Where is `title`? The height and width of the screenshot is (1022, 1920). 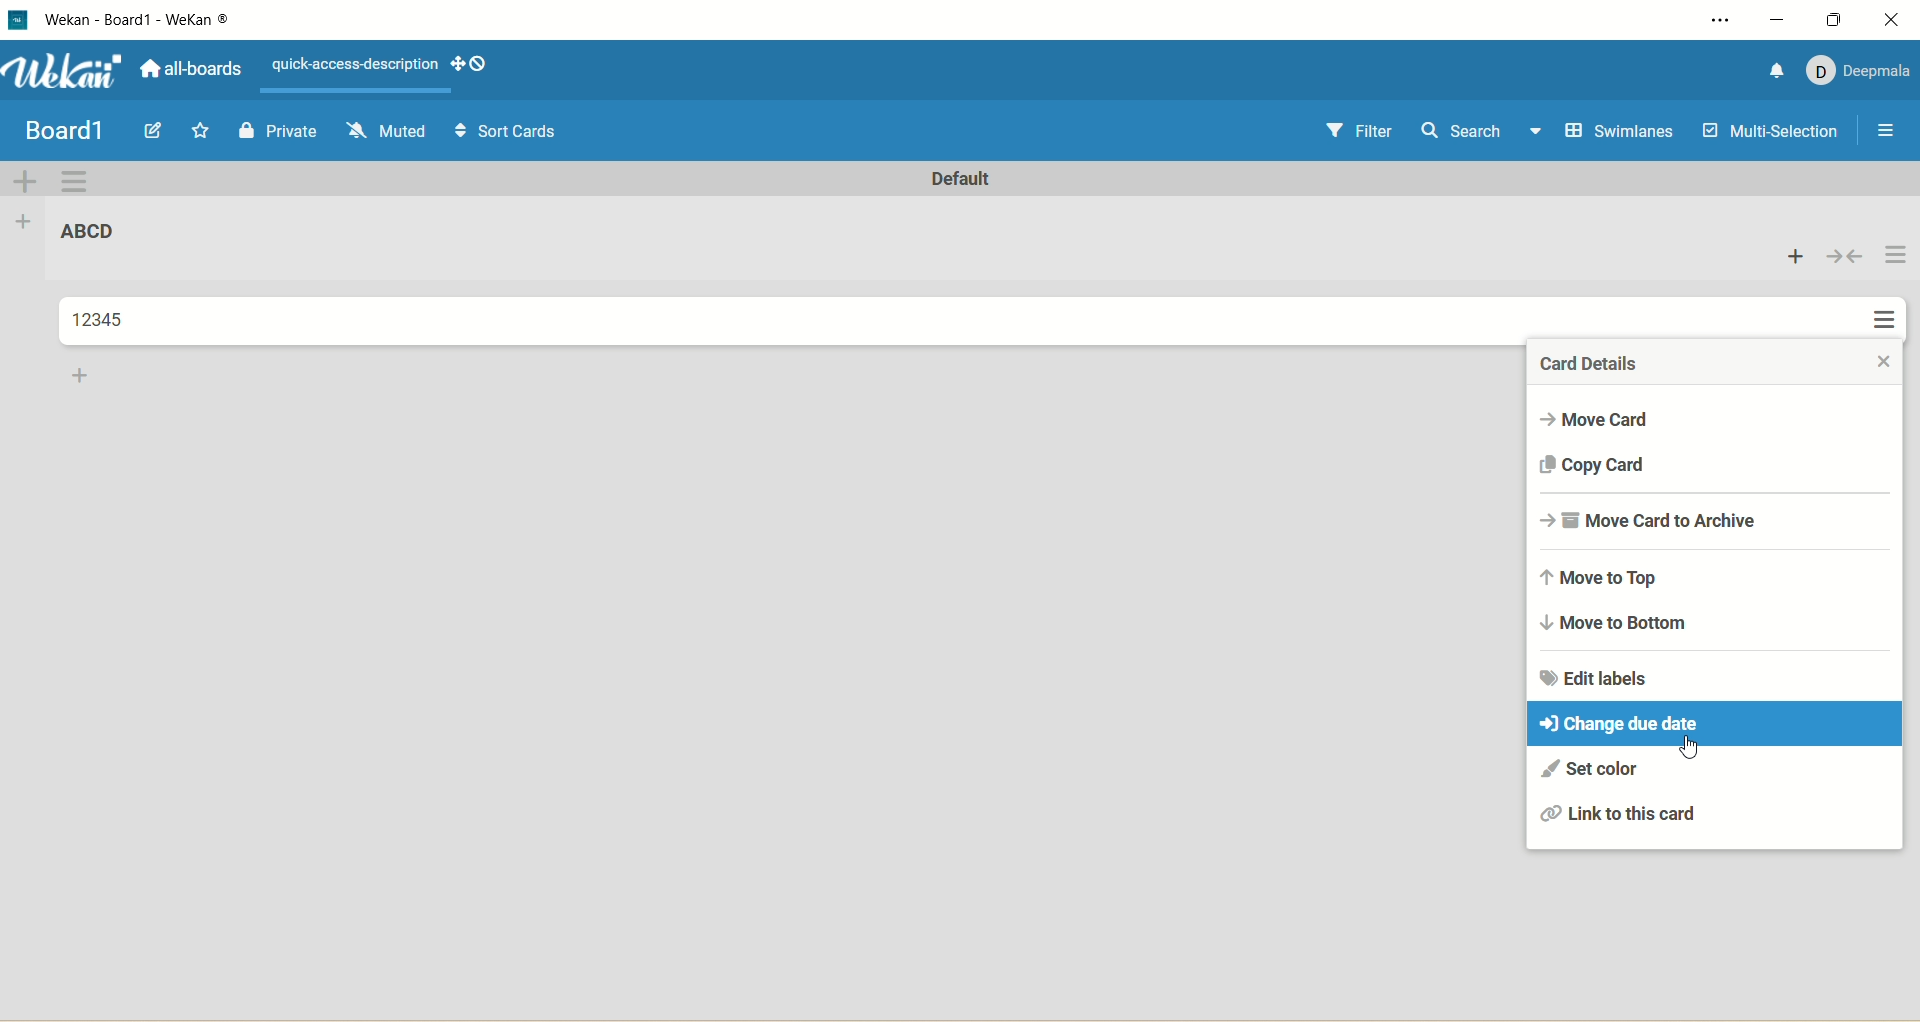
title is located at coordinates (140, 25).